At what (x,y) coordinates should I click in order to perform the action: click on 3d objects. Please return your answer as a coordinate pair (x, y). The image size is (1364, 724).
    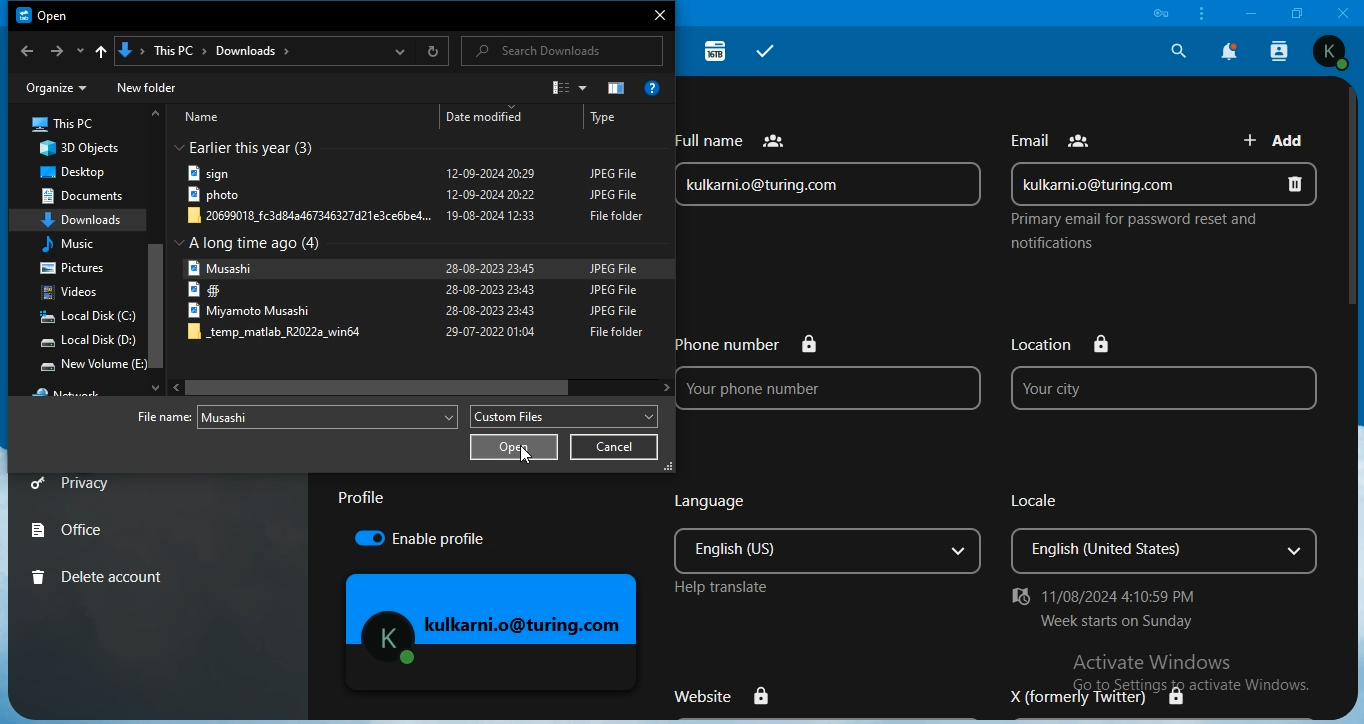
    Looking at the image, I should click on (78, 150).